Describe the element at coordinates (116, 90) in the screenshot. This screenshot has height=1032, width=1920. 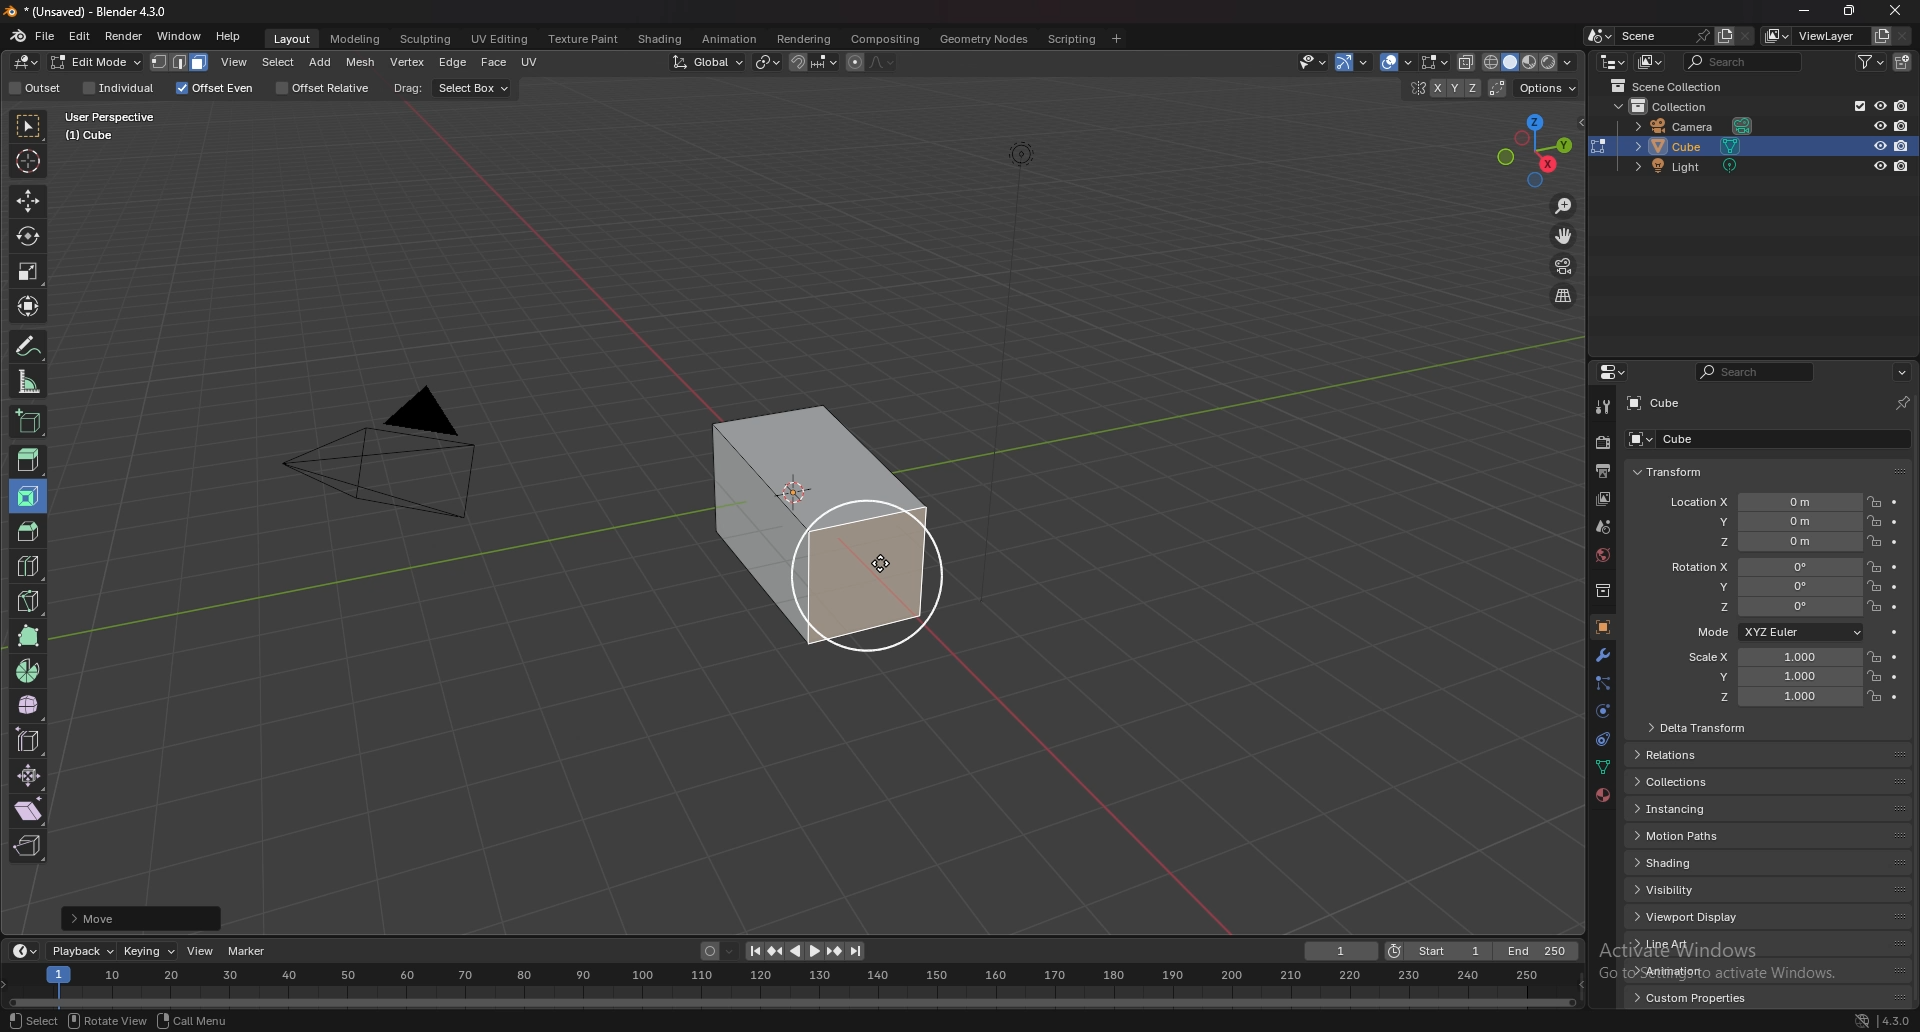
I see `individual` at that location.